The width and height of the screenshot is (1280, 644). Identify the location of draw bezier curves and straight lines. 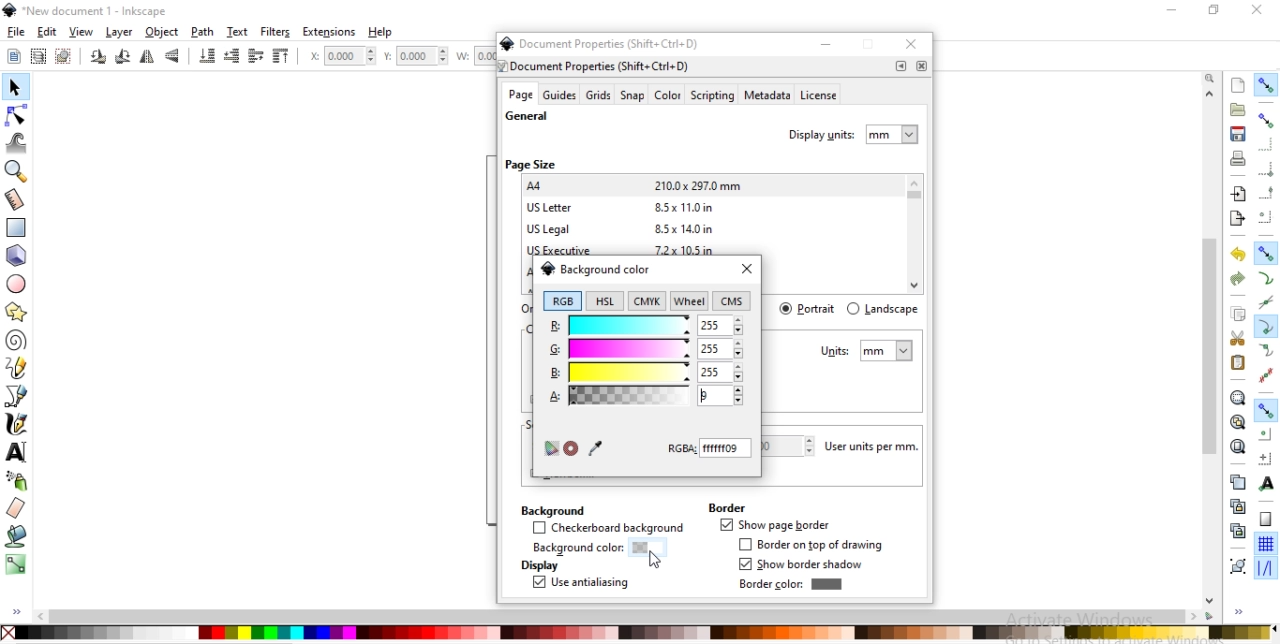
(17, 394).